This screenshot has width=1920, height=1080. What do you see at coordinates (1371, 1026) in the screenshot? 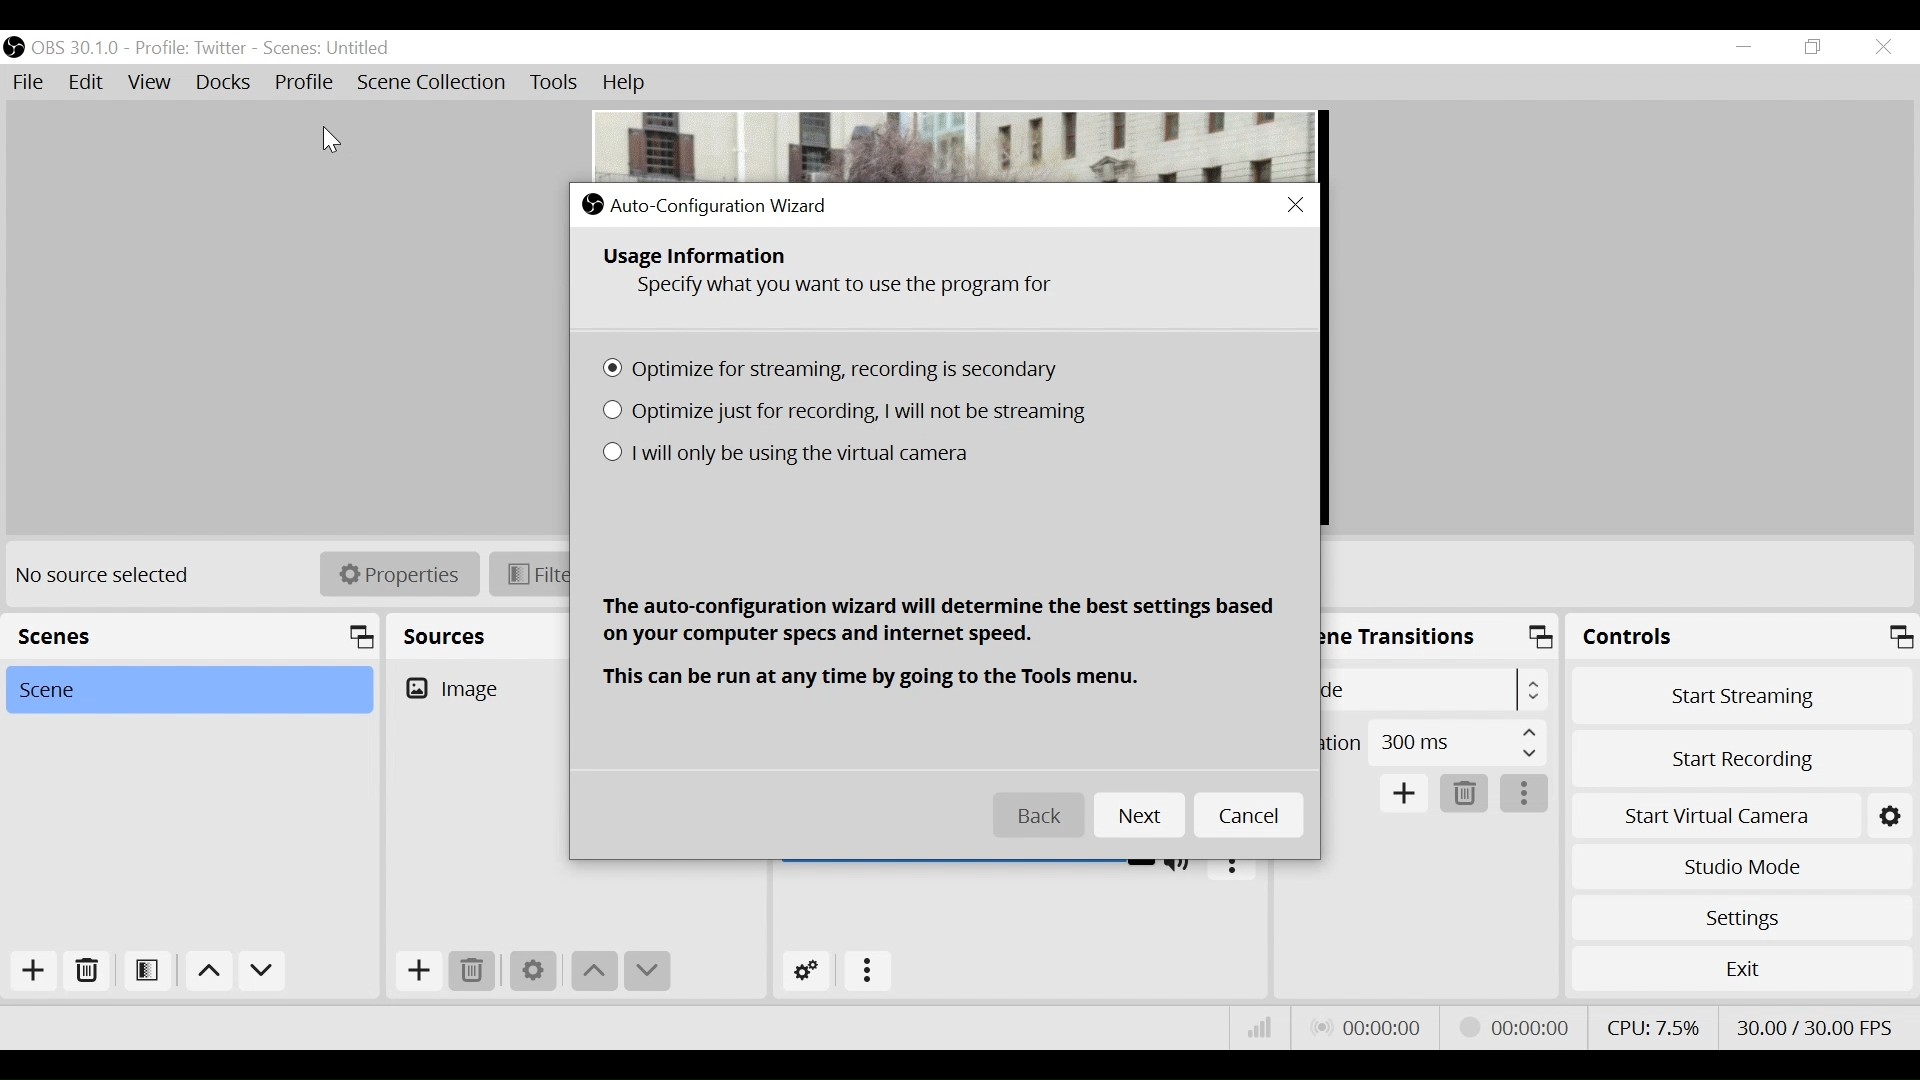
I see `Live Status` at bounding box center [1371, 1026].